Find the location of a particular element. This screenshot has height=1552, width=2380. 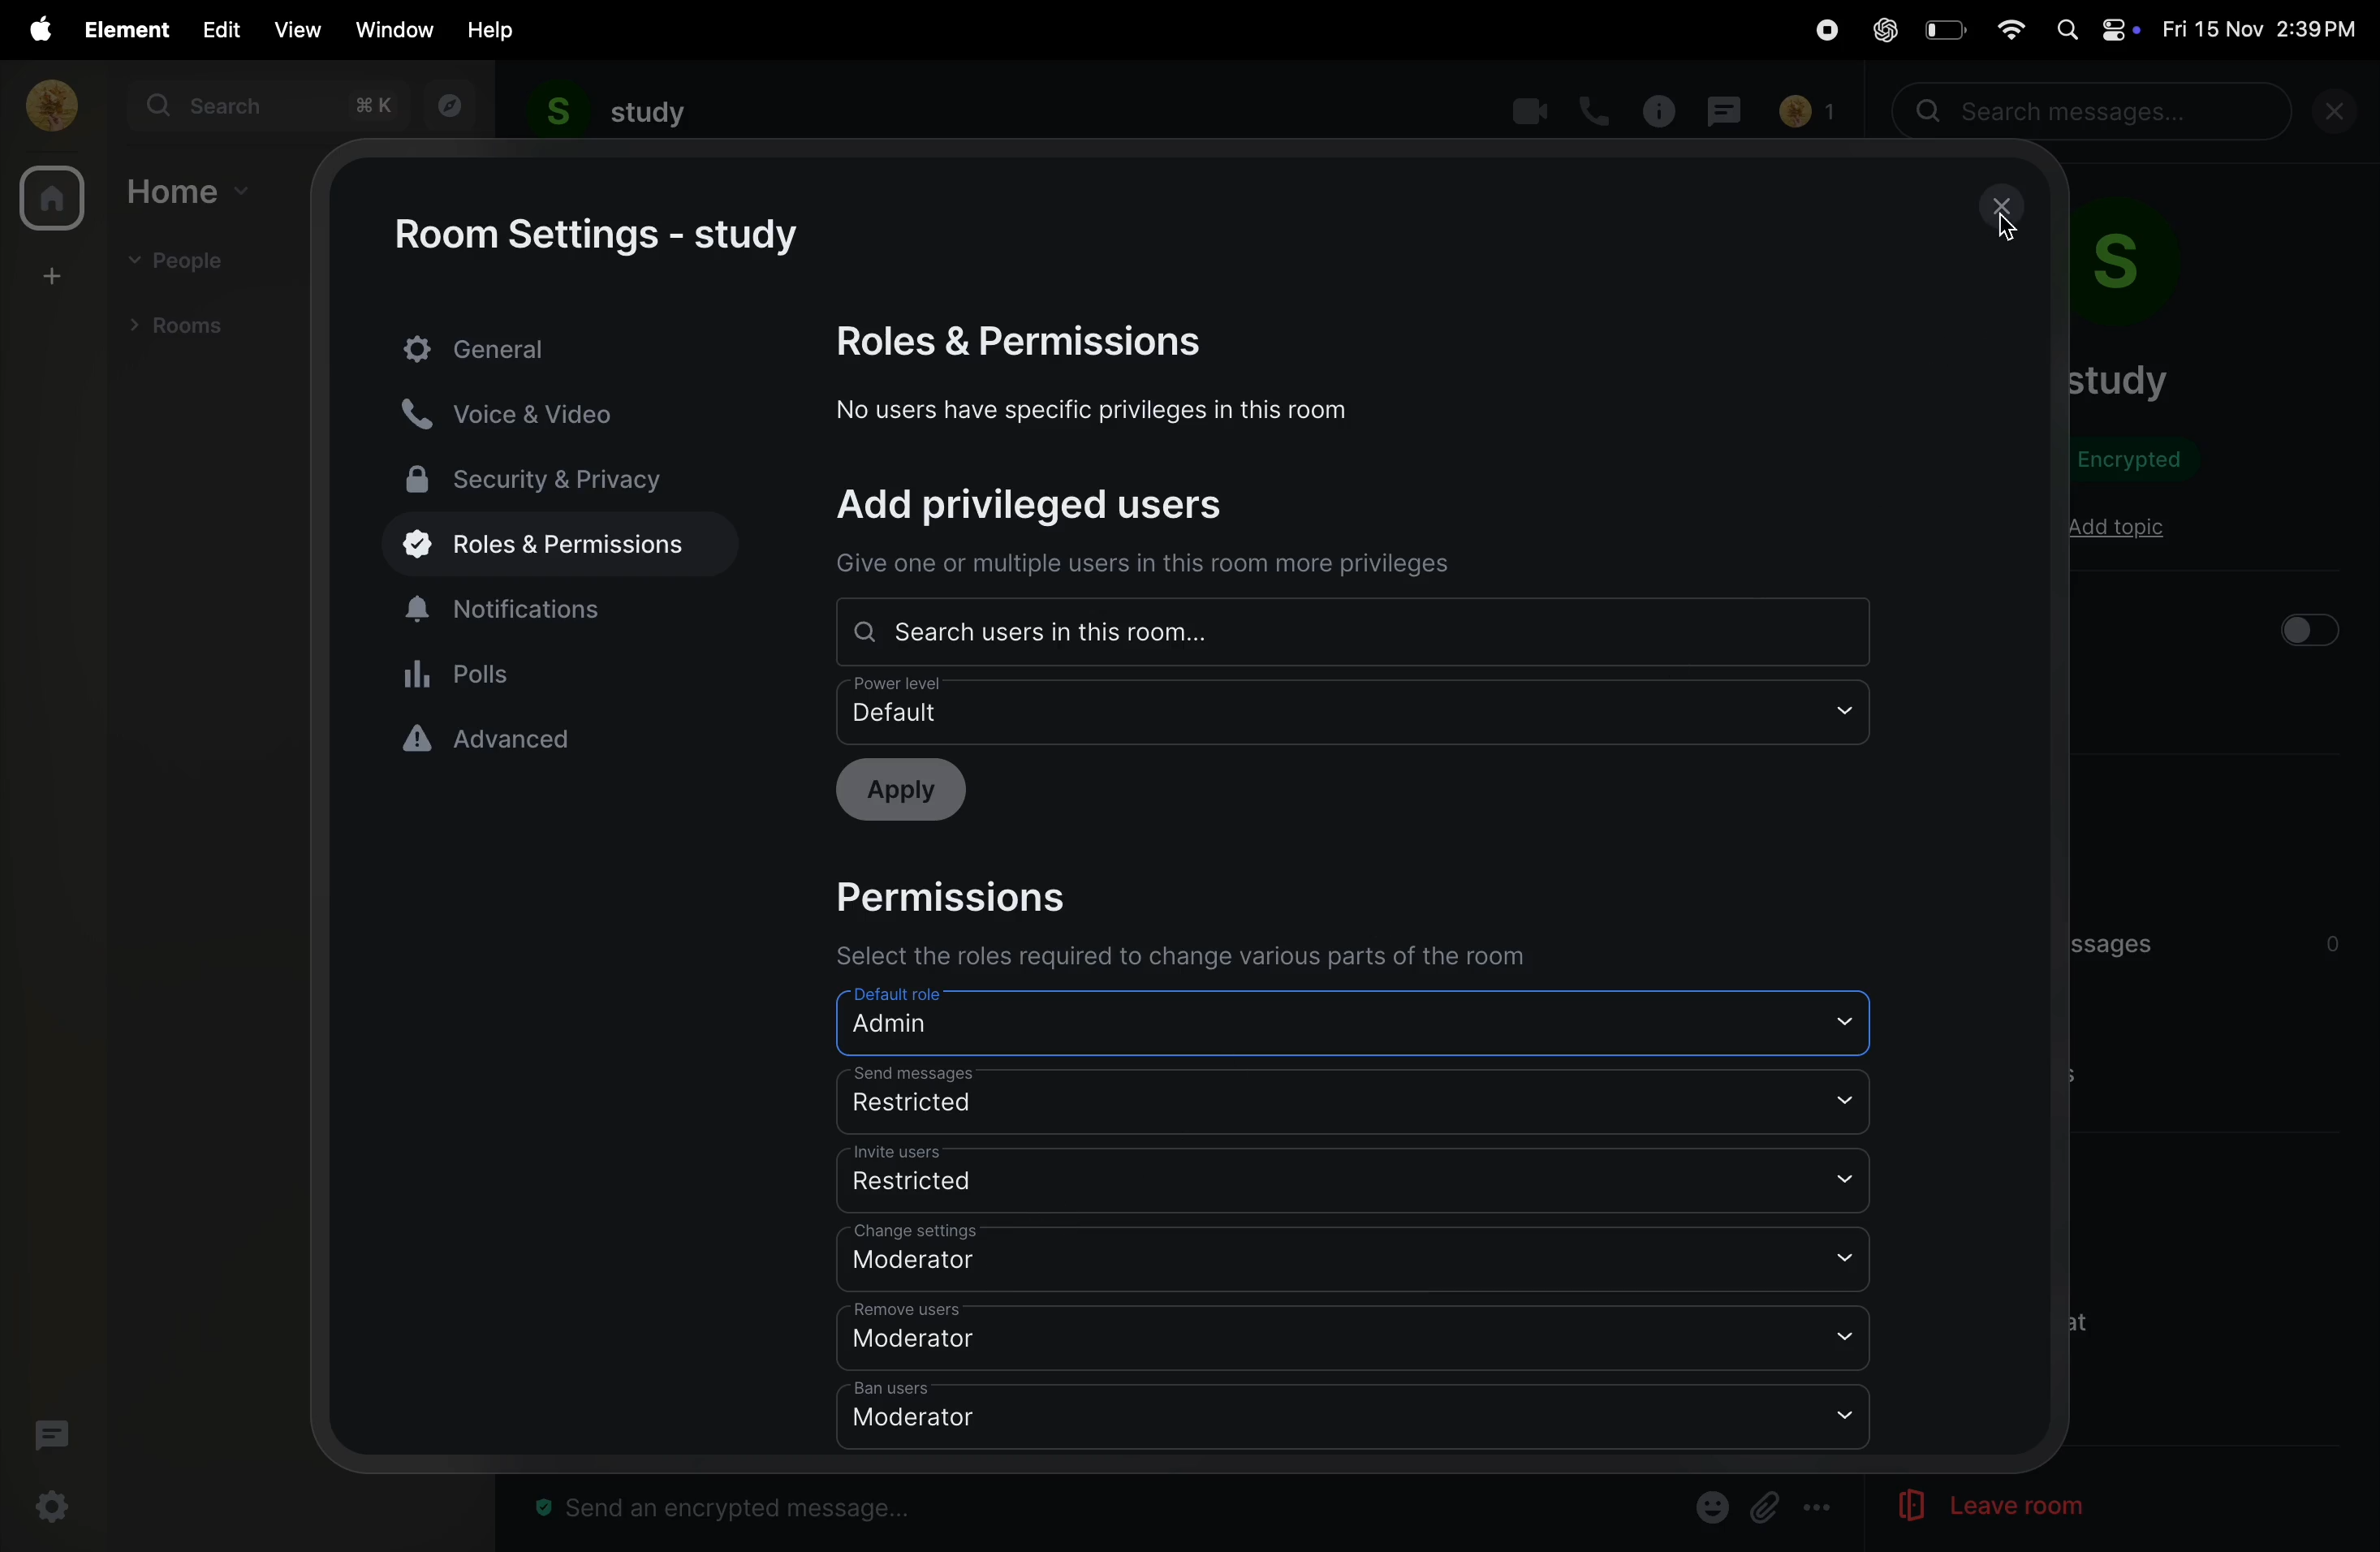

search is located at coordinates (265, 106).